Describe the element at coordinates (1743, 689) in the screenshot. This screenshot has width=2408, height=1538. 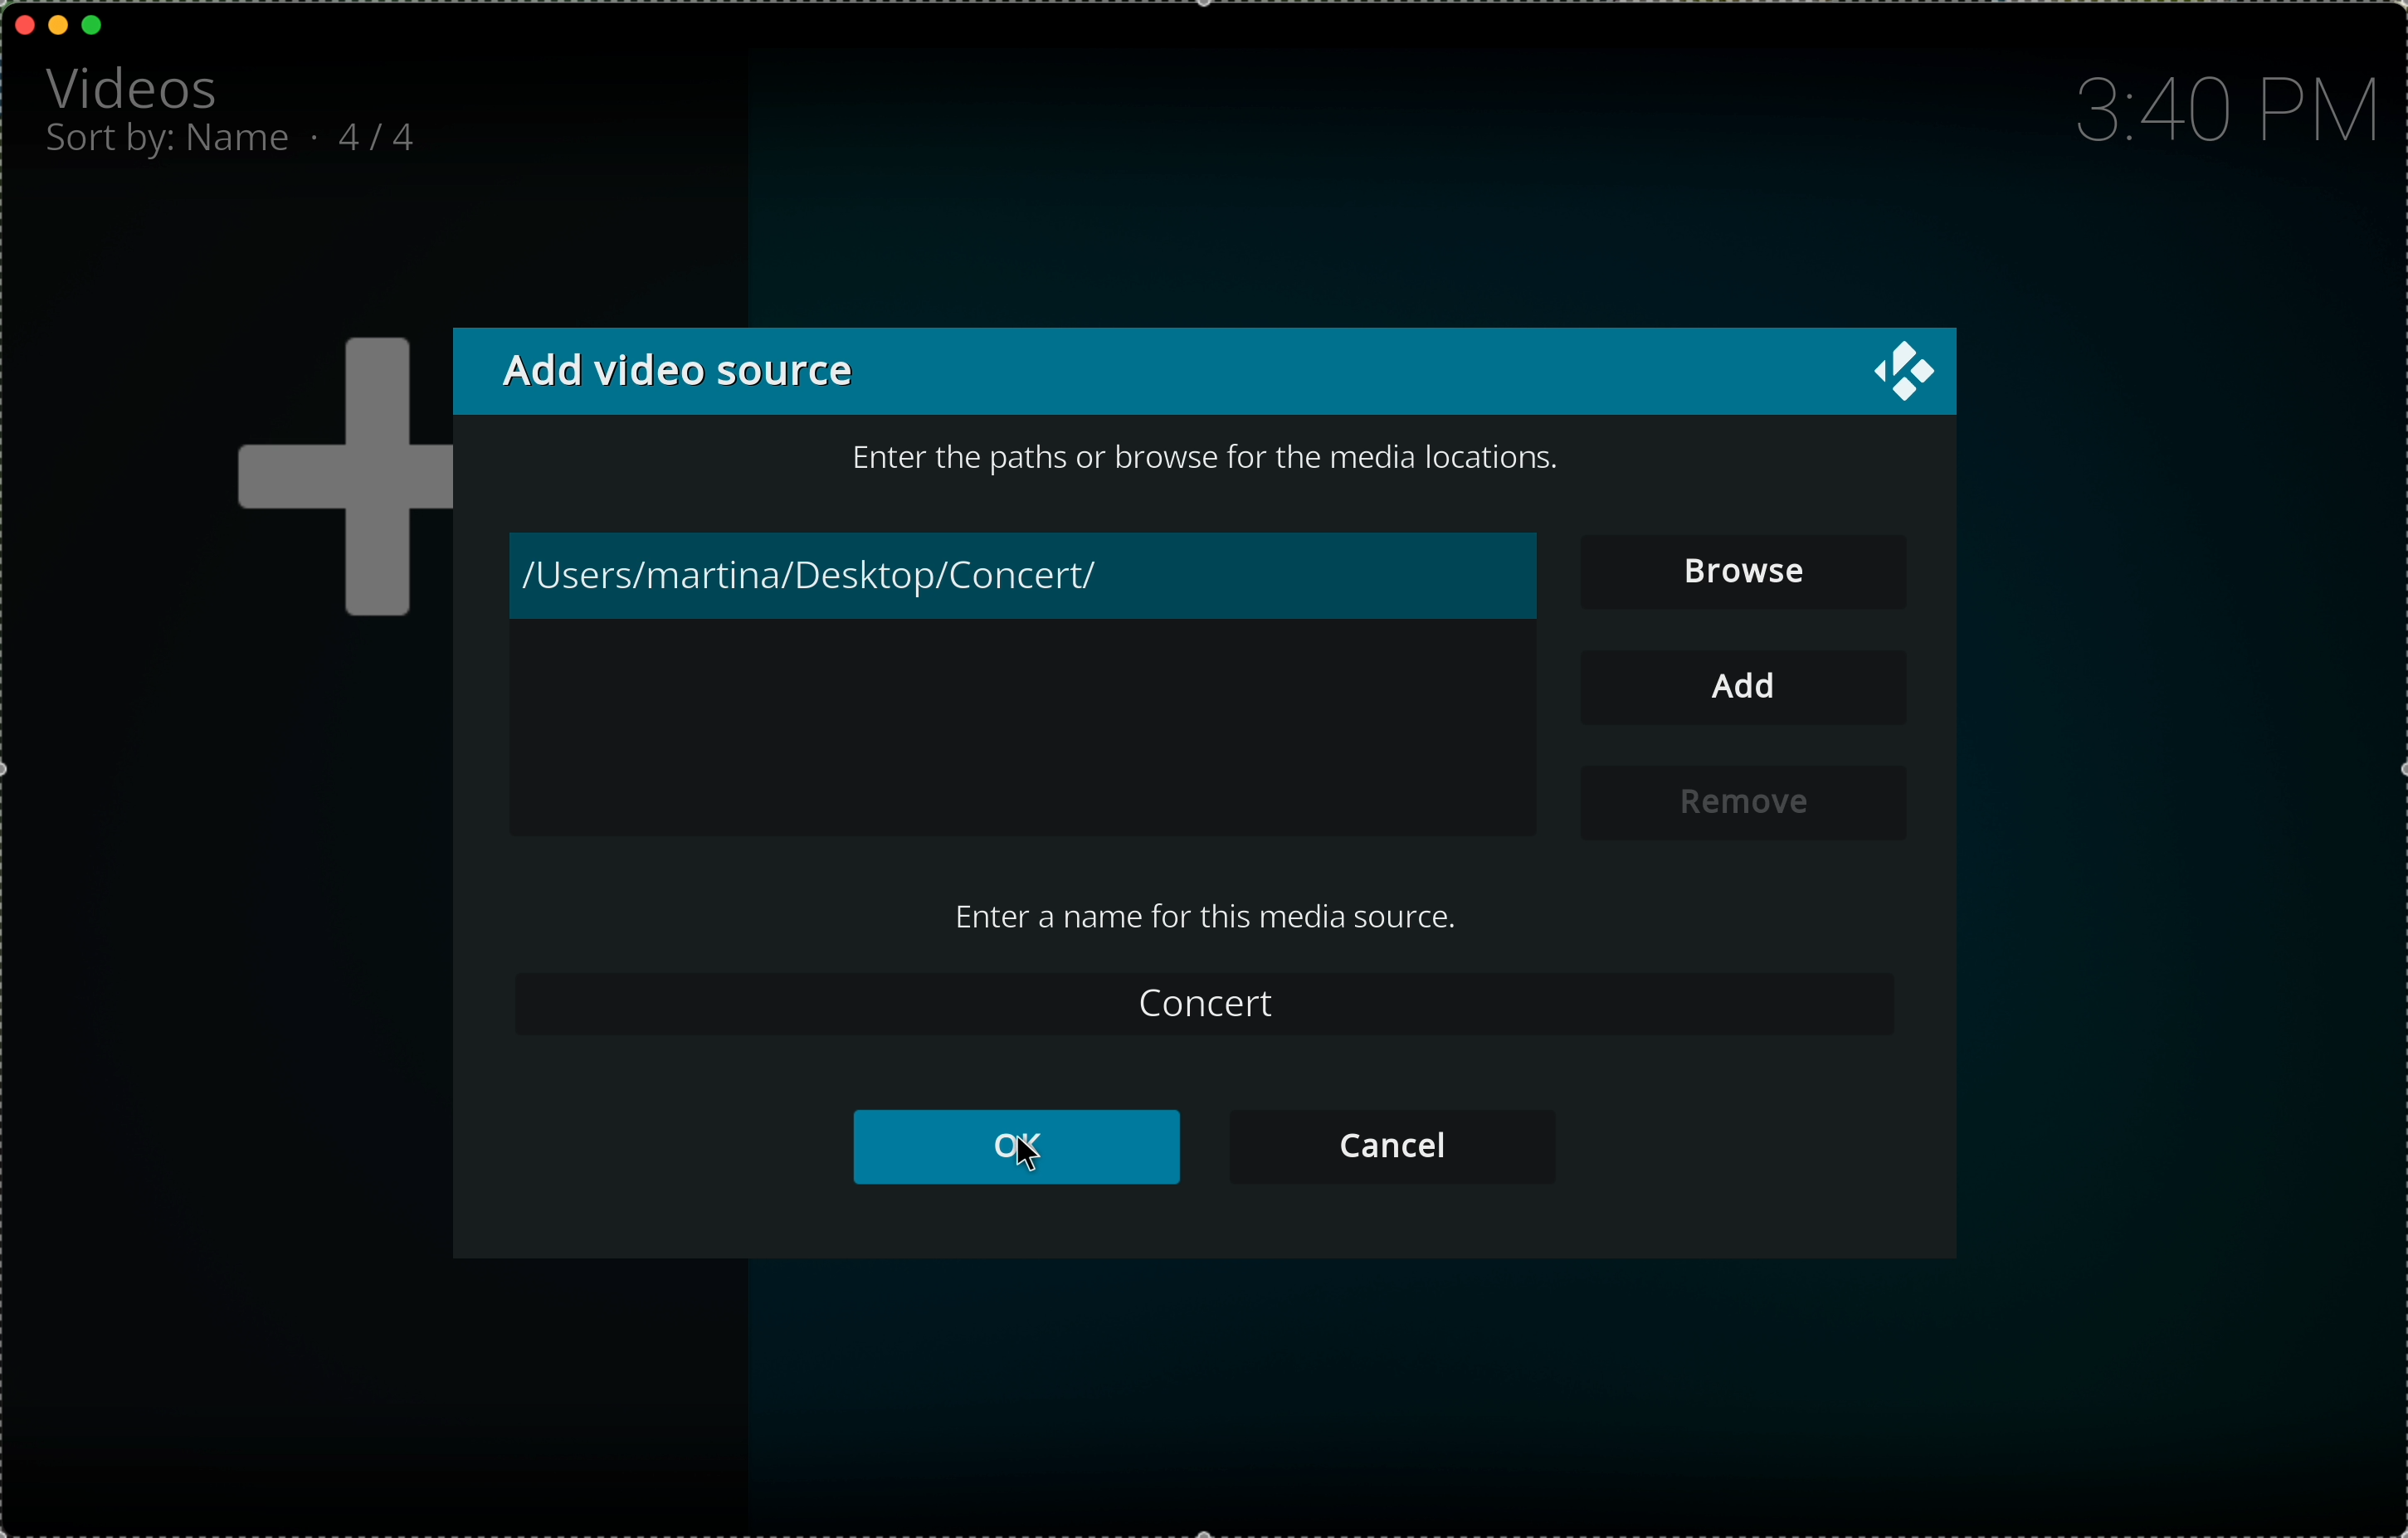
I see `add` at that location.